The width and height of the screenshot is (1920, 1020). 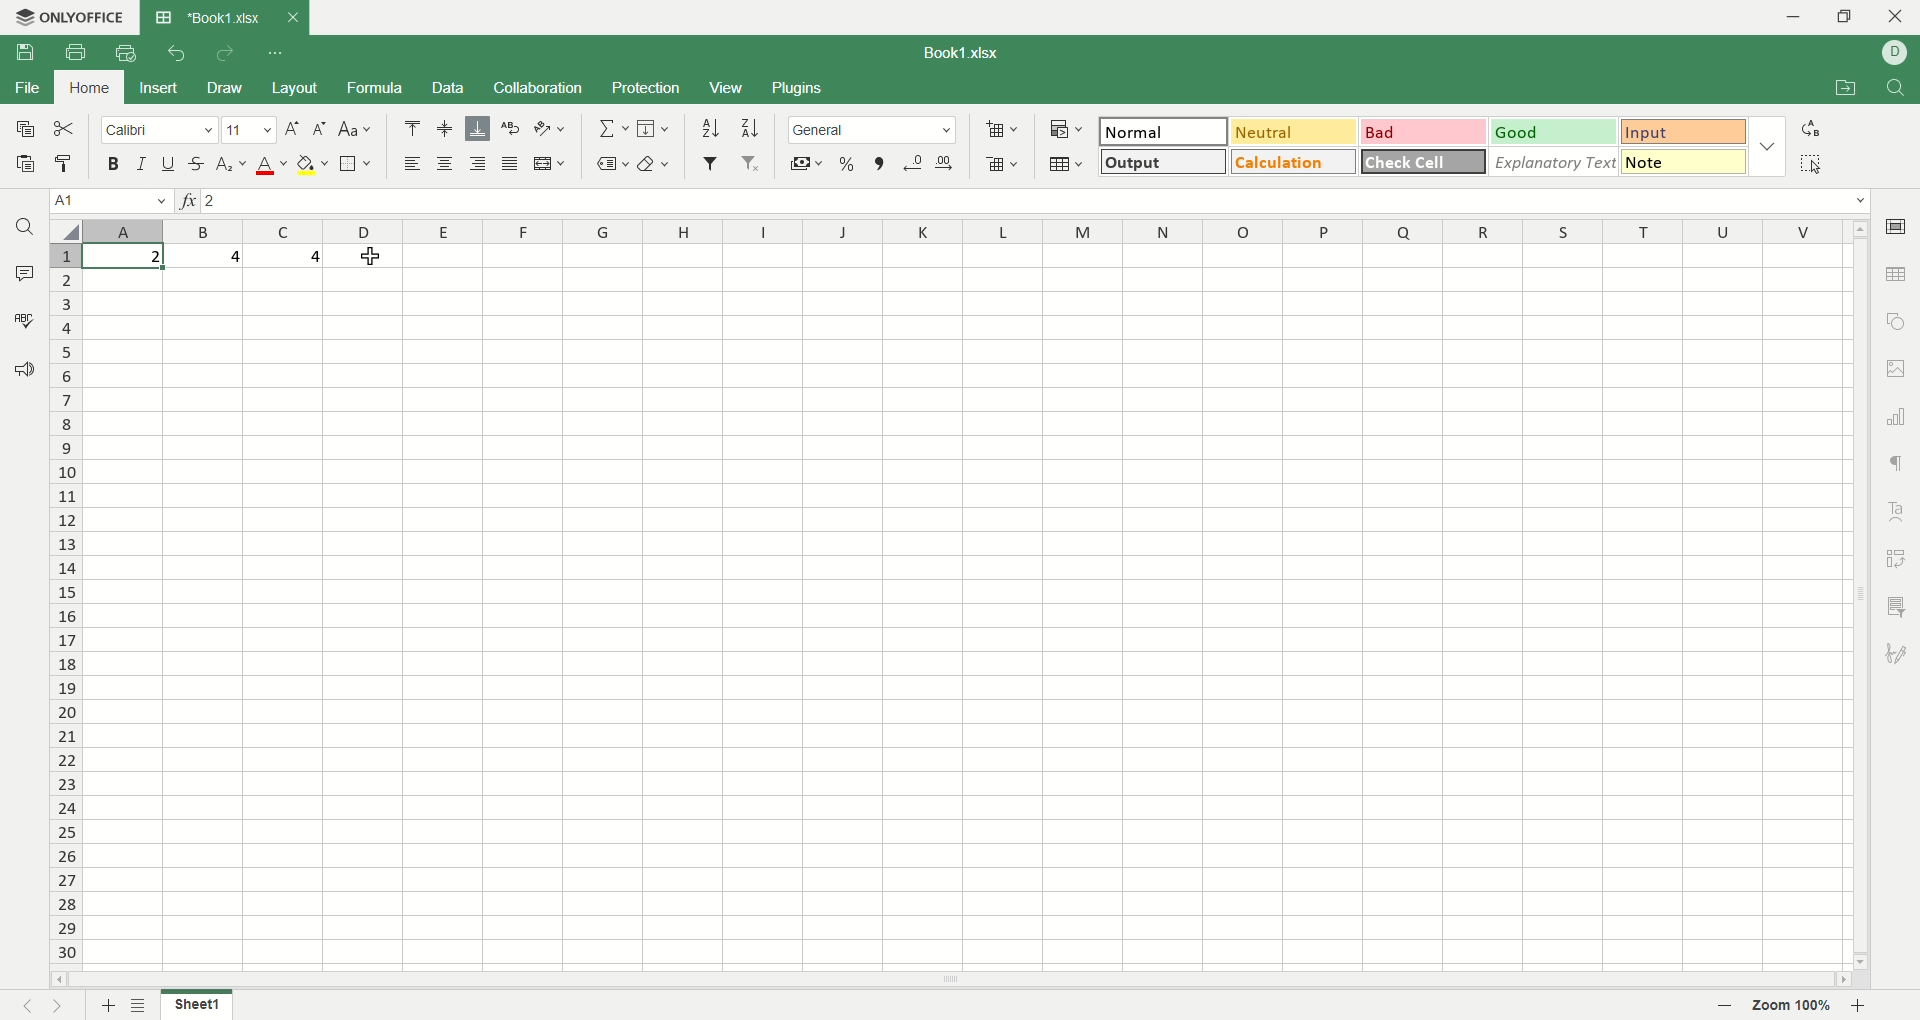 What do you see at coordinates (964, 50) in the screenshot?
I see `TITLE` at bounding box center [964, 50].